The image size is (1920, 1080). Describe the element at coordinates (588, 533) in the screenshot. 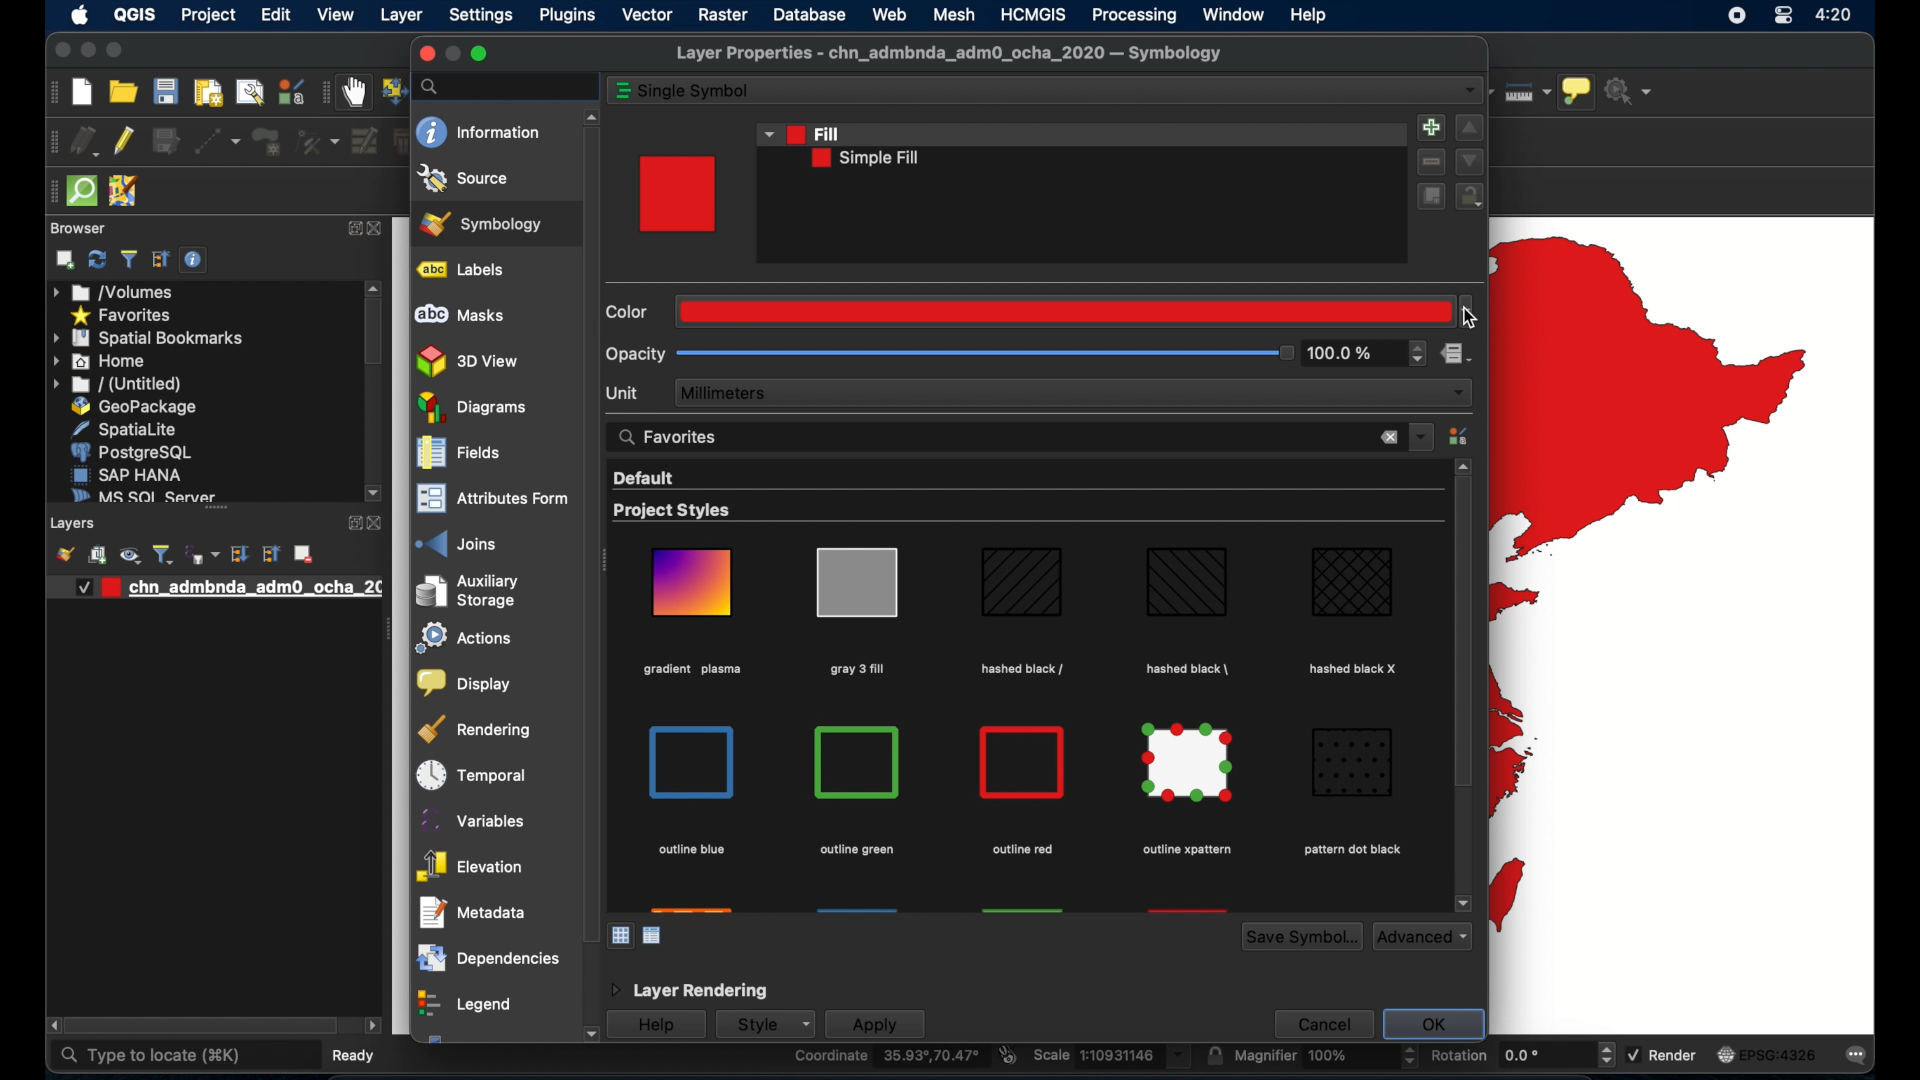

I see `scroll box` at that location.